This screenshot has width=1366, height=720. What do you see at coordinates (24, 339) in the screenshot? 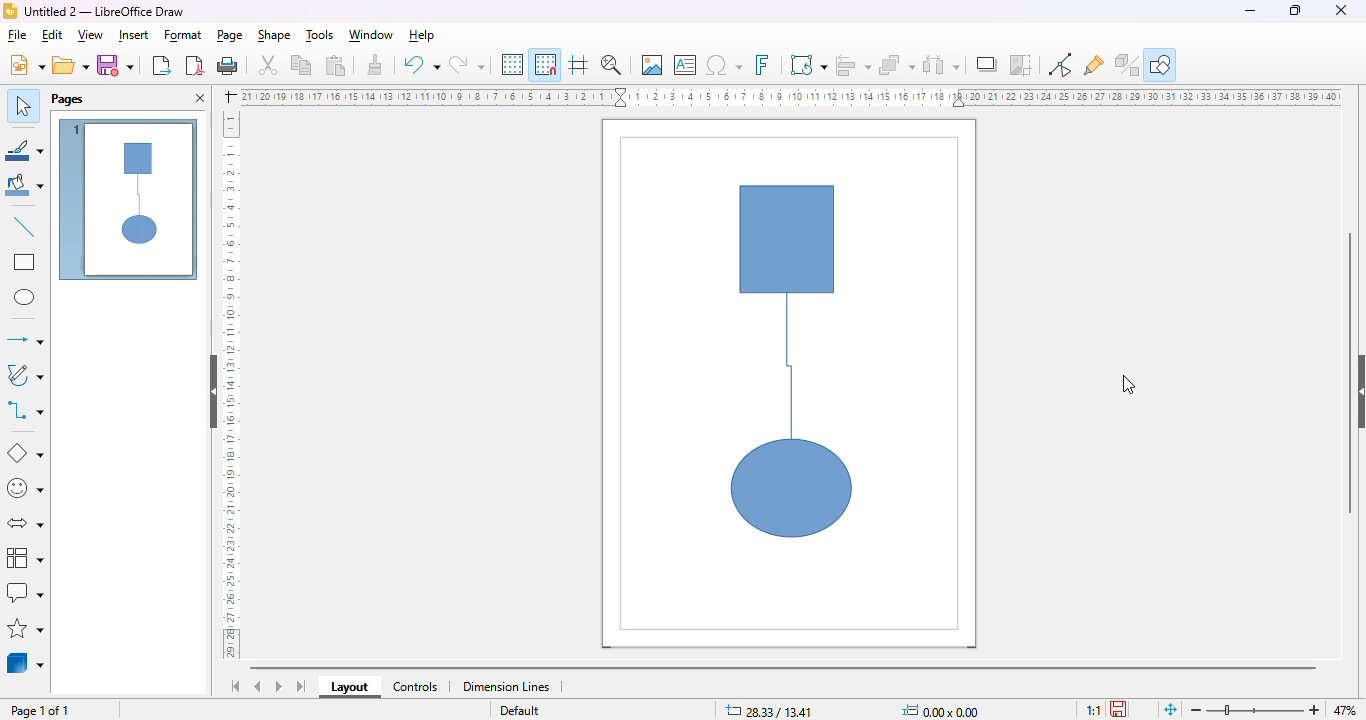
I see `lines and arrows` at bounding box center [24, 339].